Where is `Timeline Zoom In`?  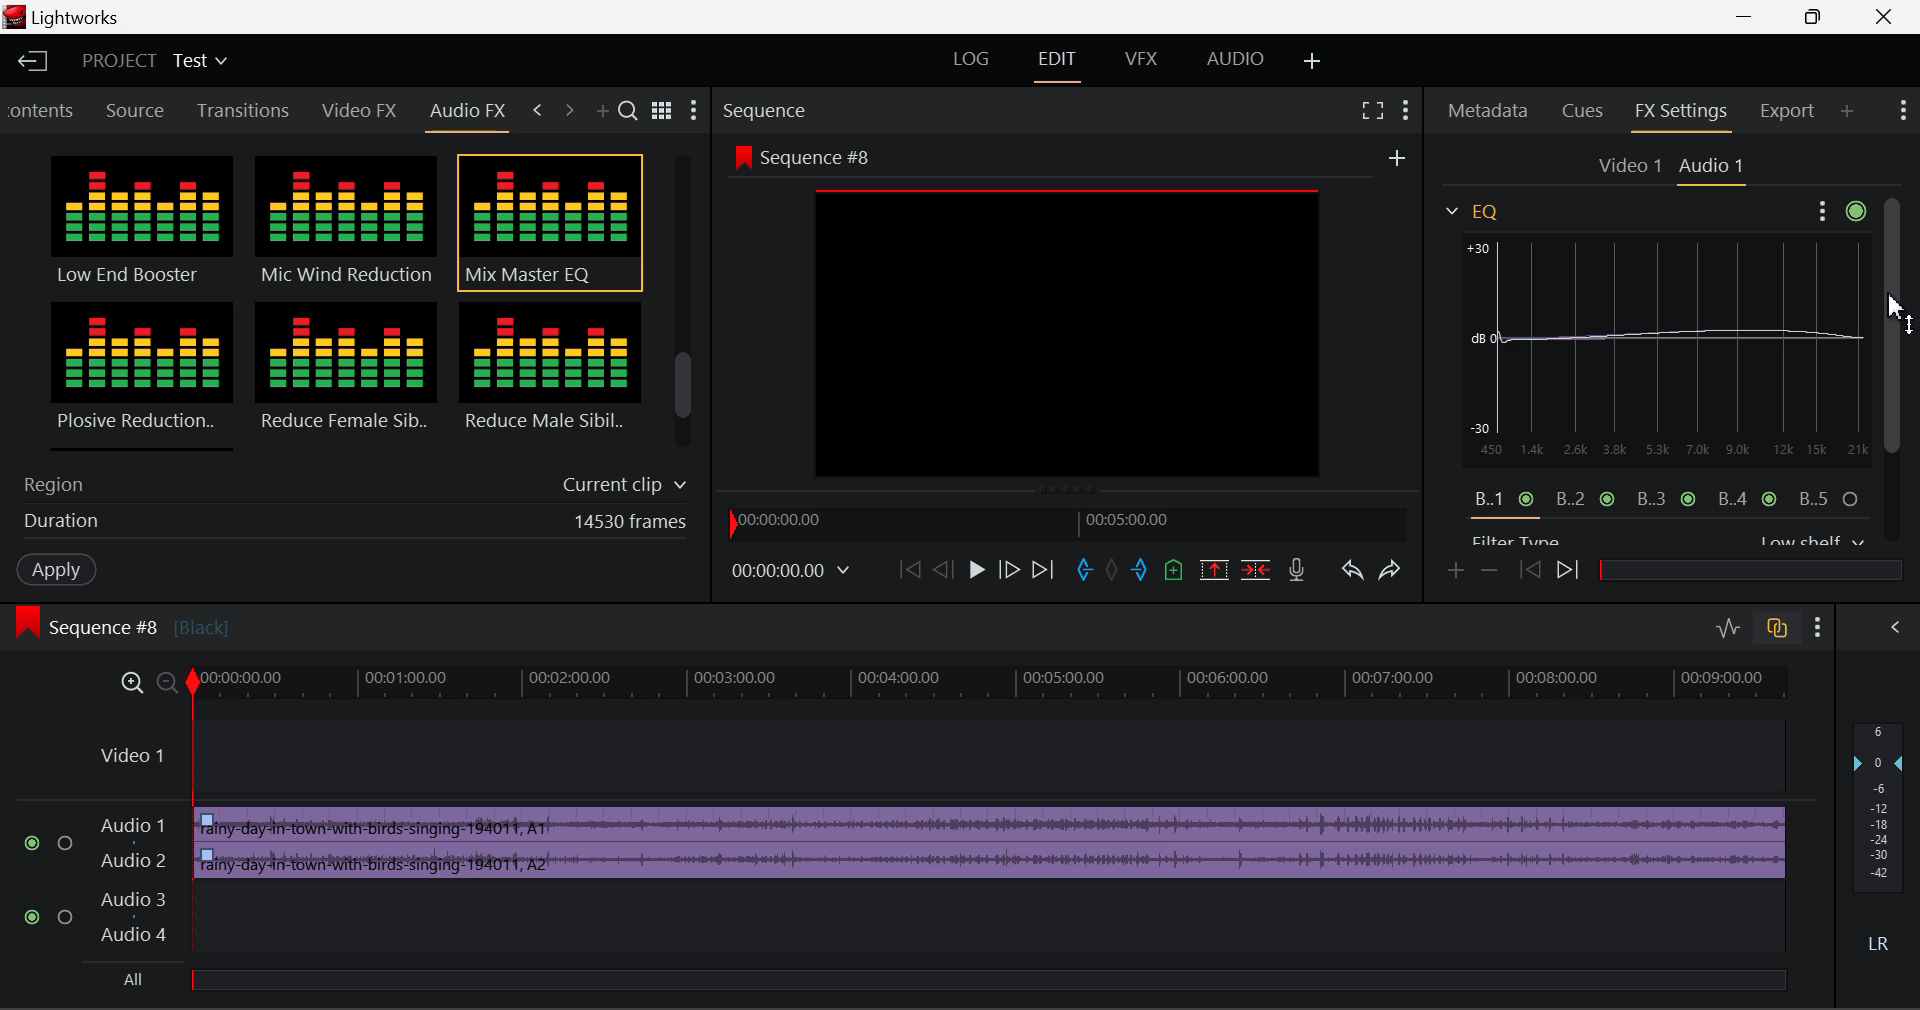 Timeline Zoom In is located at coordinates (134, 684).